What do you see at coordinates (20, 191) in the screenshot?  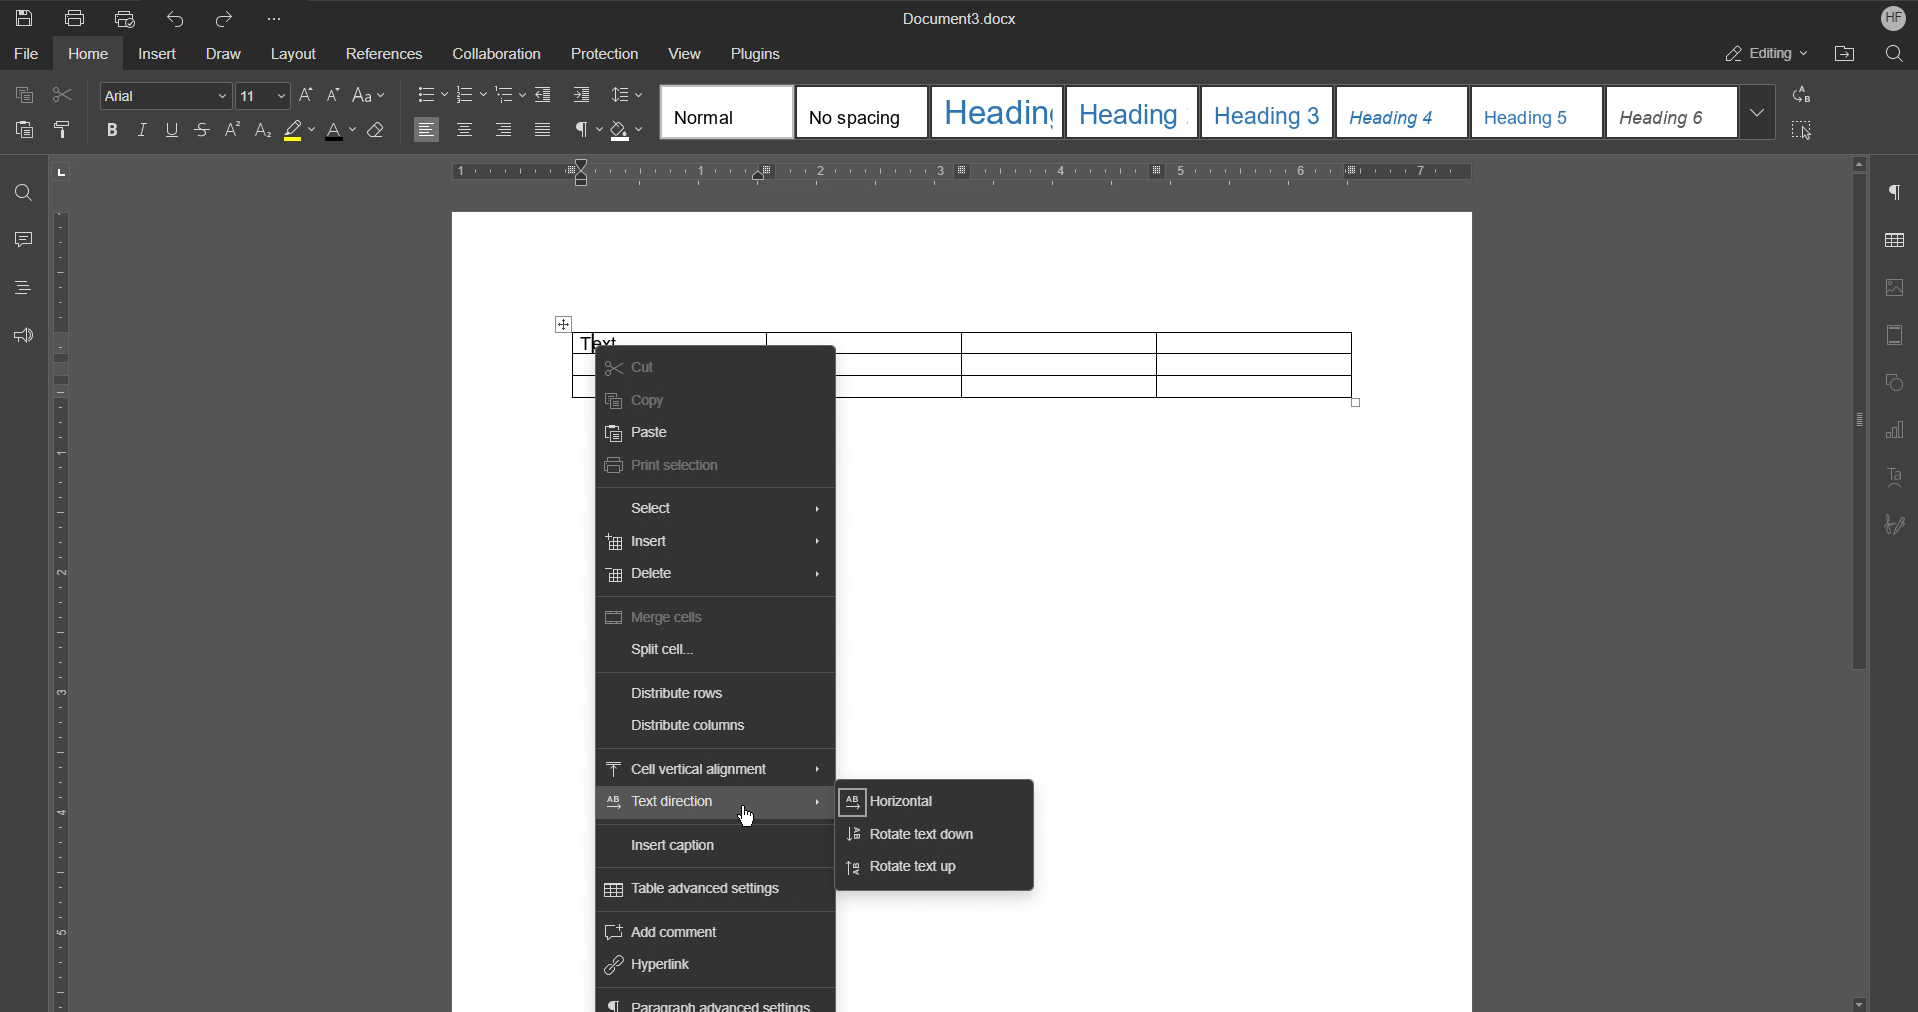 I see `Find` at bounding box center [20, 191].